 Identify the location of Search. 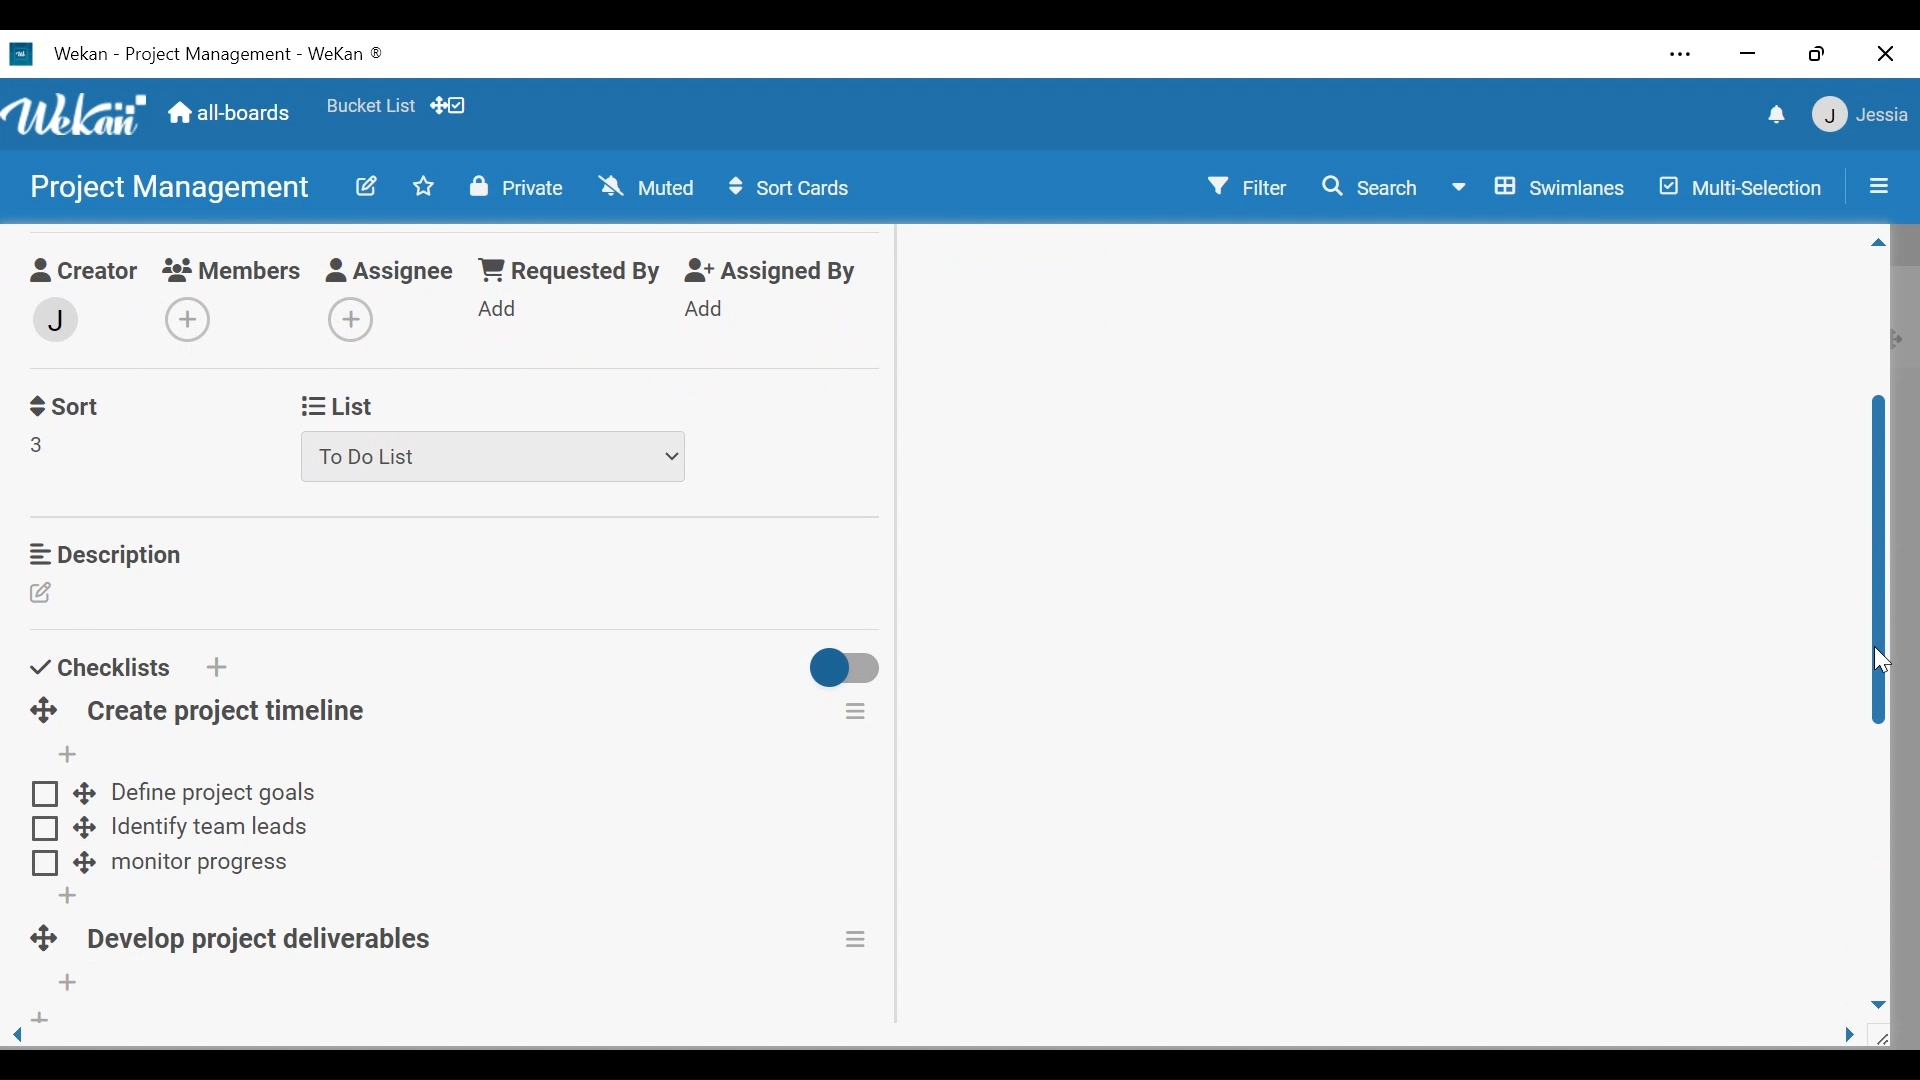
(1373, 190).